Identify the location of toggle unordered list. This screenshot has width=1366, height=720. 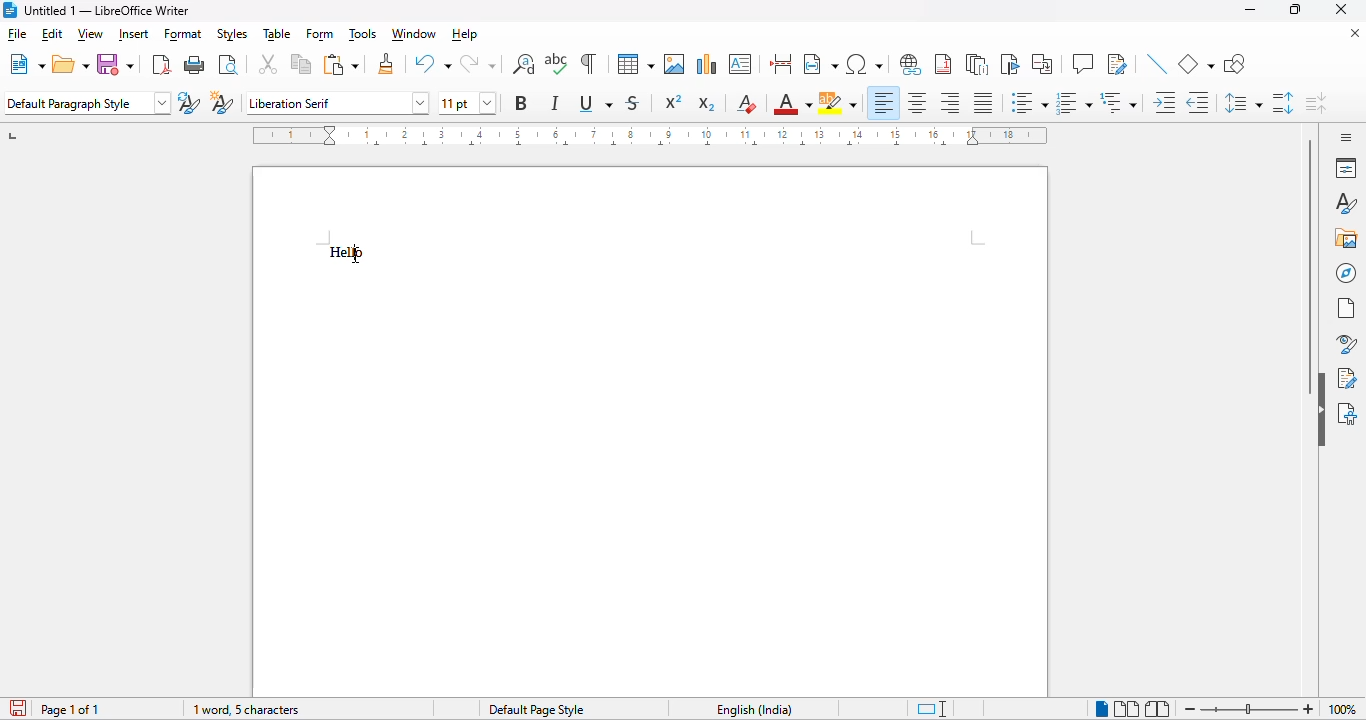
(1028, 102).